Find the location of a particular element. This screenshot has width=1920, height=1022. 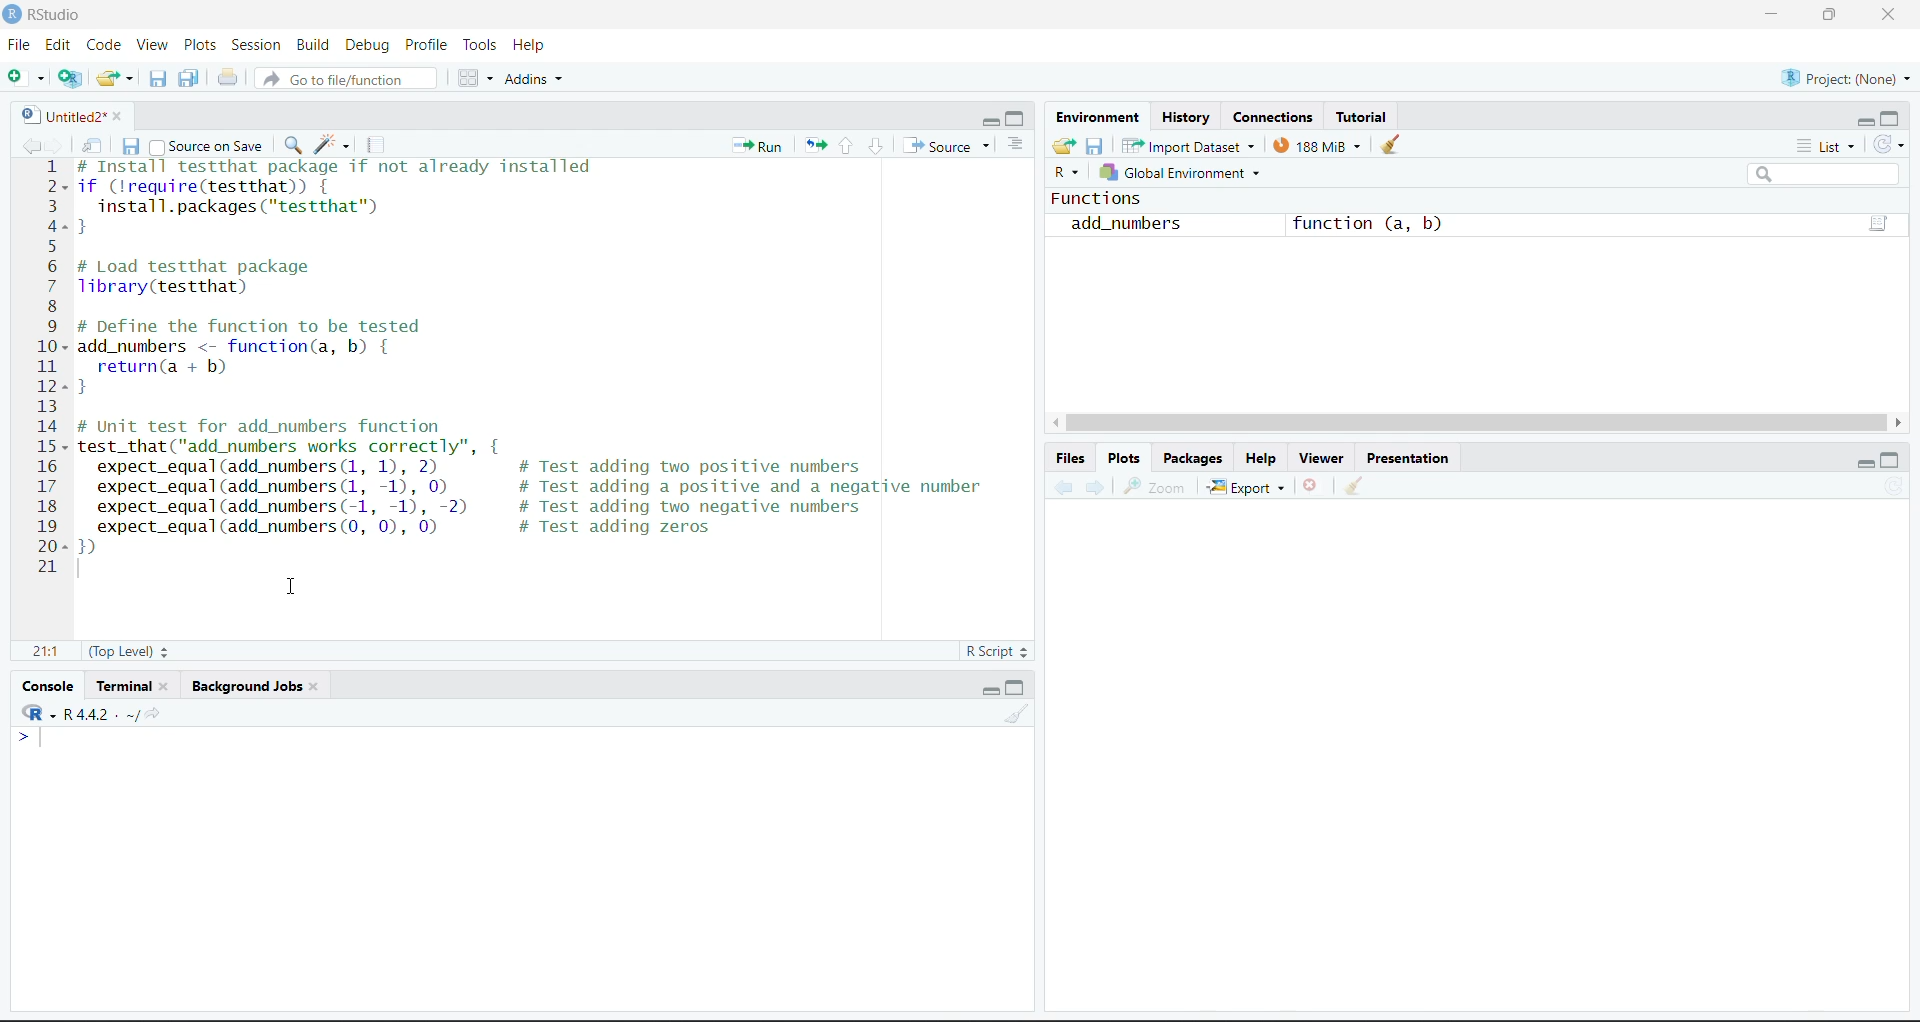

line number is located at coordinates (54, 366).